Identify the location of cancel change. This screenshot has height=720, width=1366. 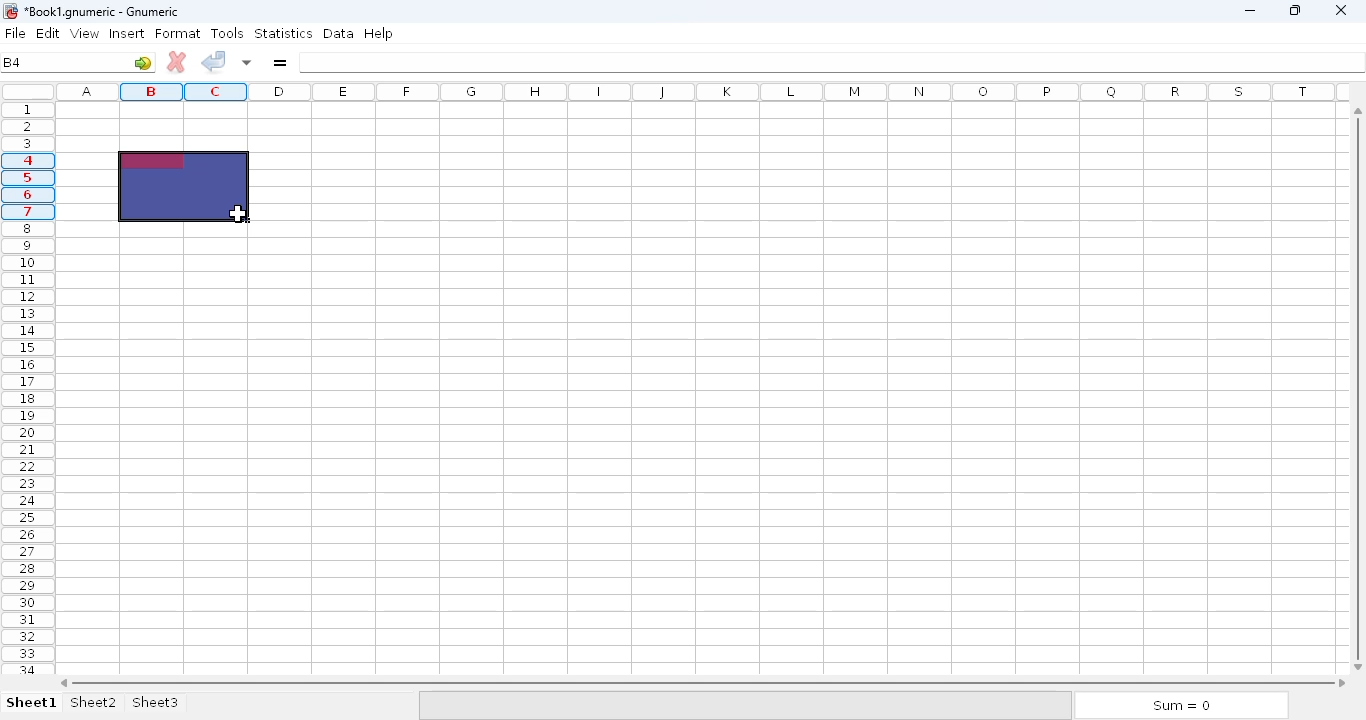
(176, 62).